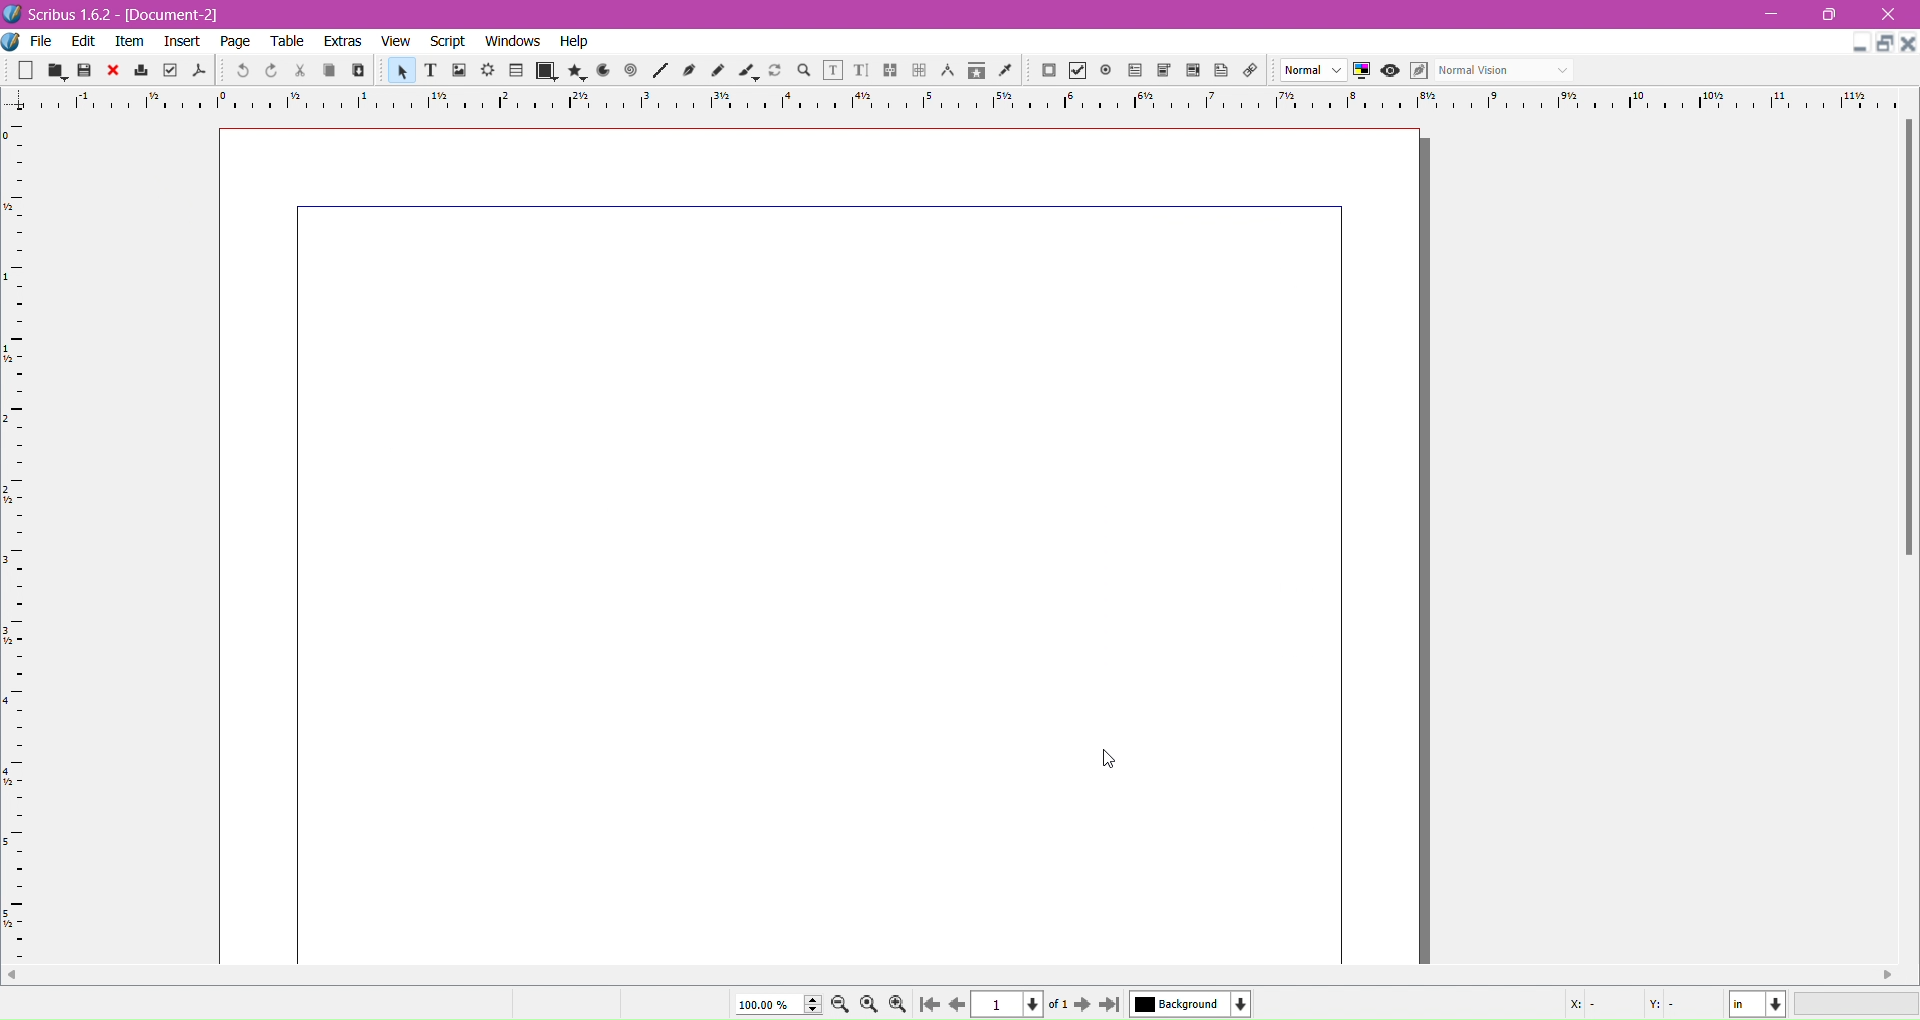 This screenshot has height=1020, width=1920. I want to click on search, so click(803, 72).